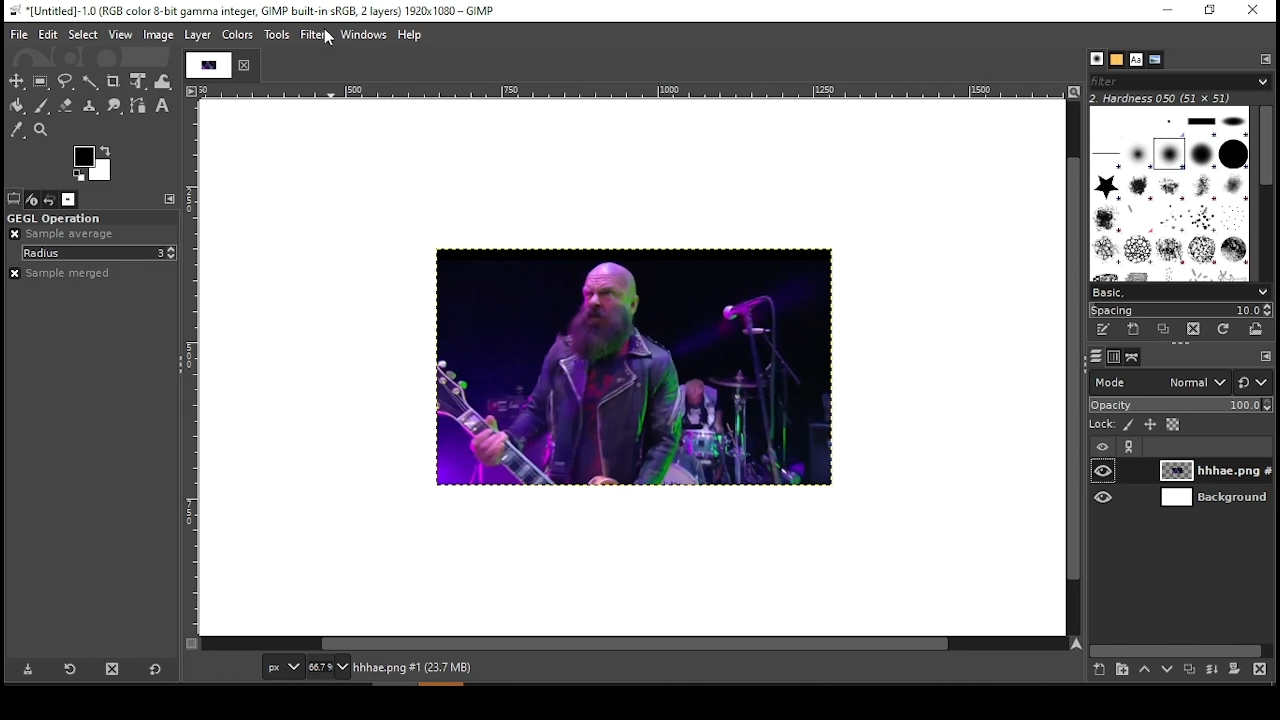 The width and height of the screenshot is (1280, 720). Describe the element at coordinates (206, 65) in the screenshot. I see `tab` at that location.